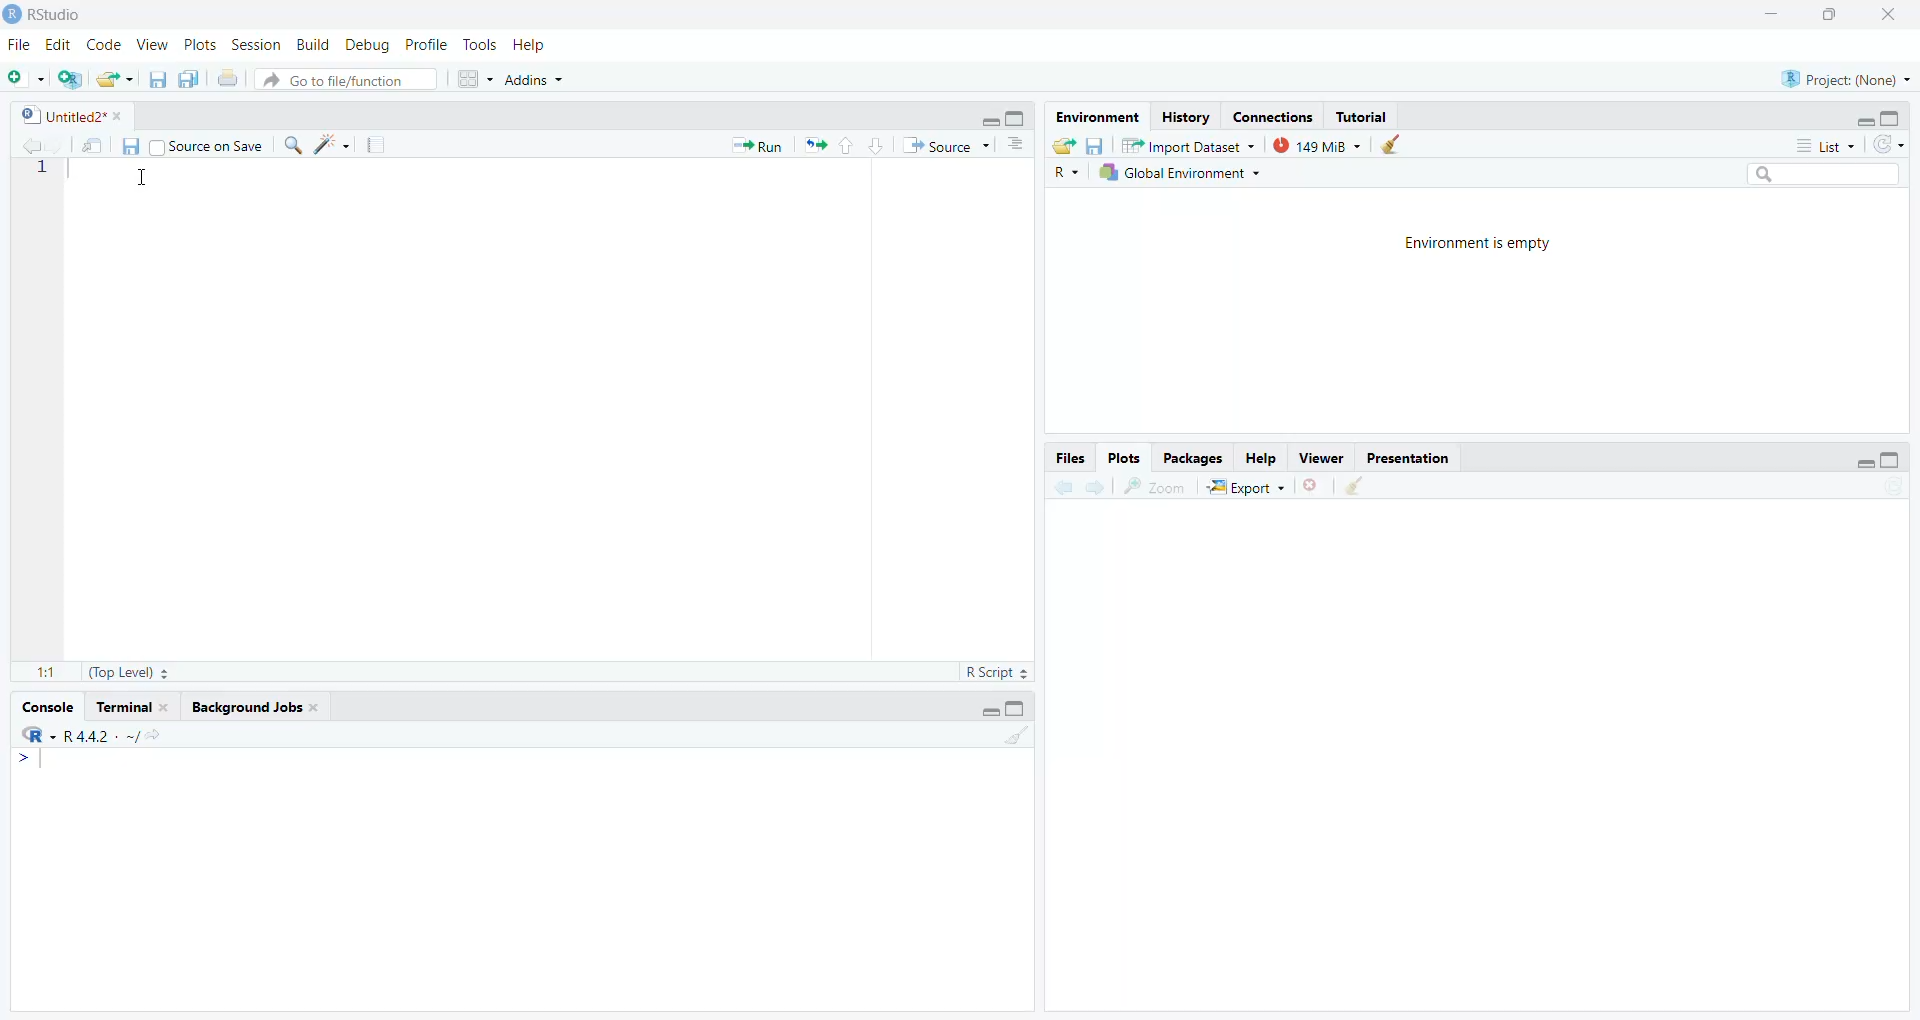  What do you see at coordinates (946, 145) in the screenshot?
I see `Source the contents of the active document` at bounding box center [946, 145].